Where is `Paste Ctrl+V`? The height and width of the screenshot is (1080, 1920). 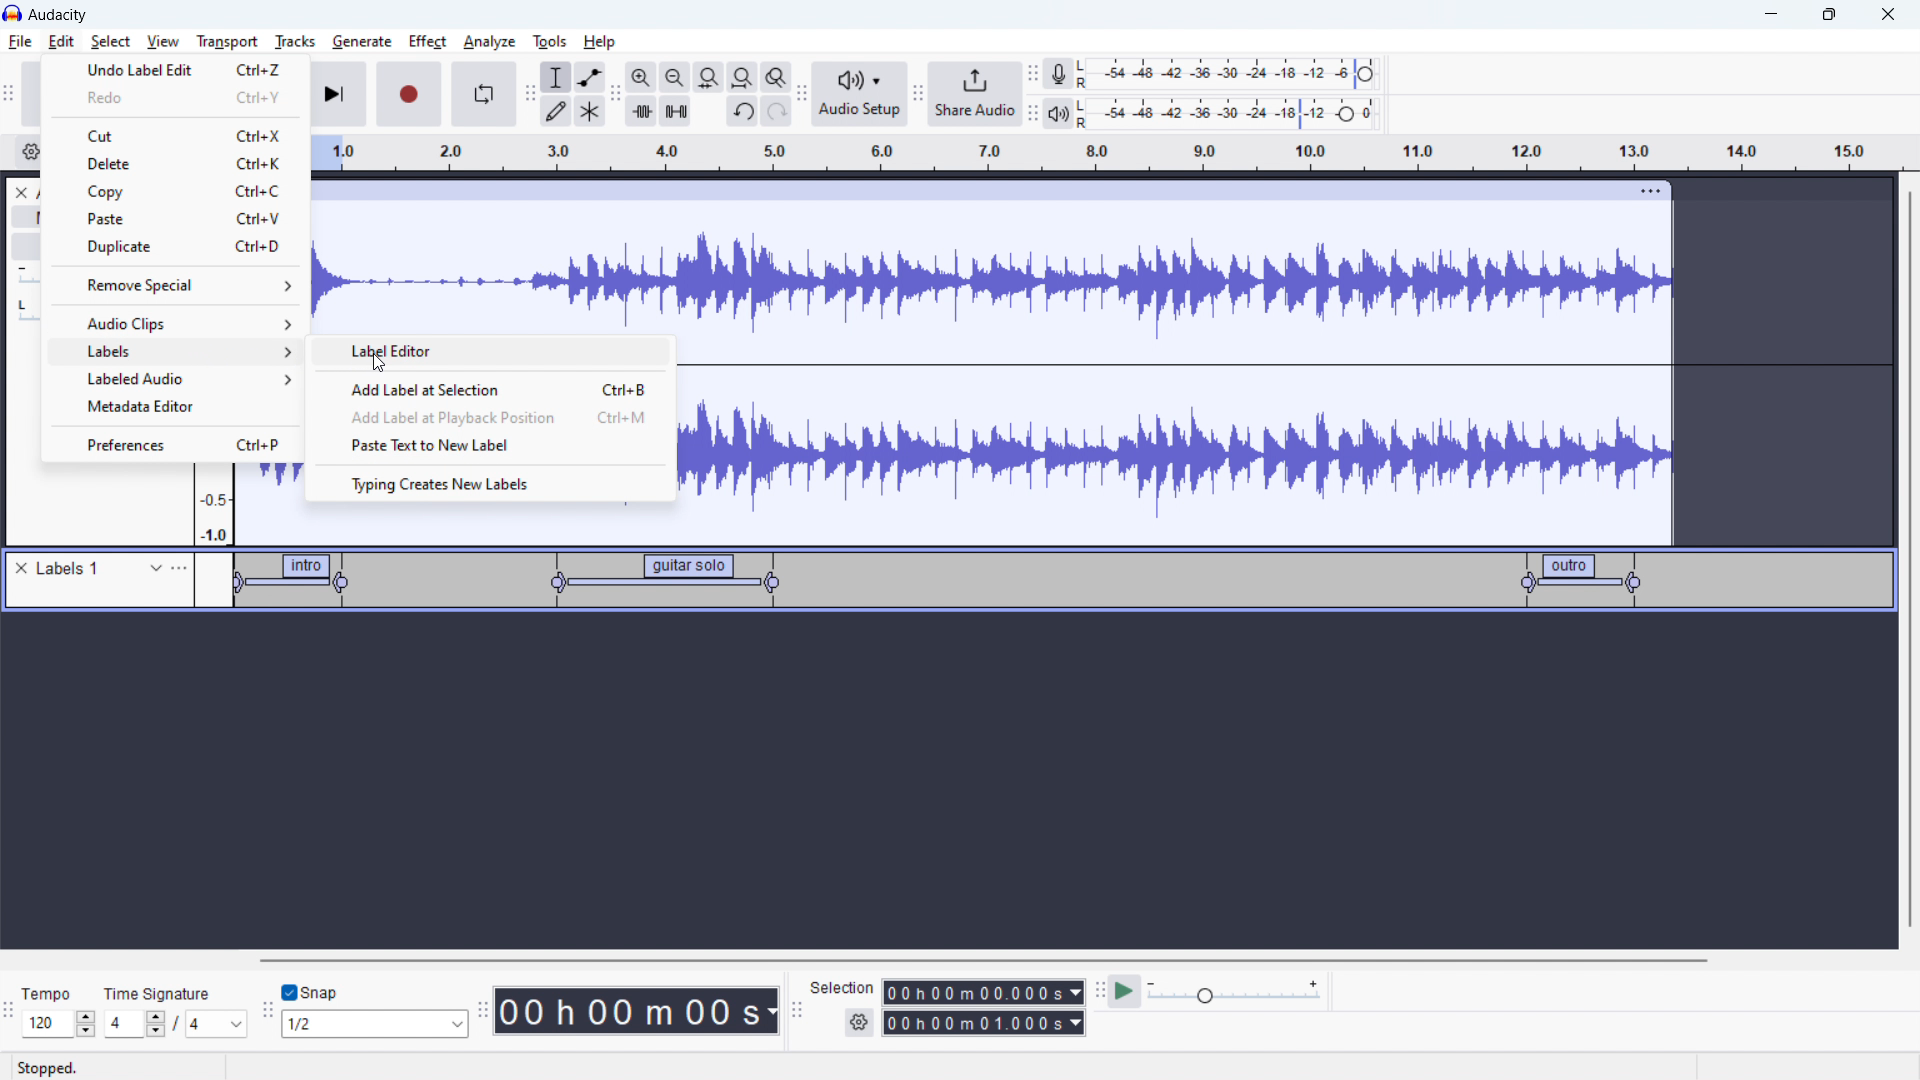 Paste Ctrl+V is located at coordinates (187, 222).